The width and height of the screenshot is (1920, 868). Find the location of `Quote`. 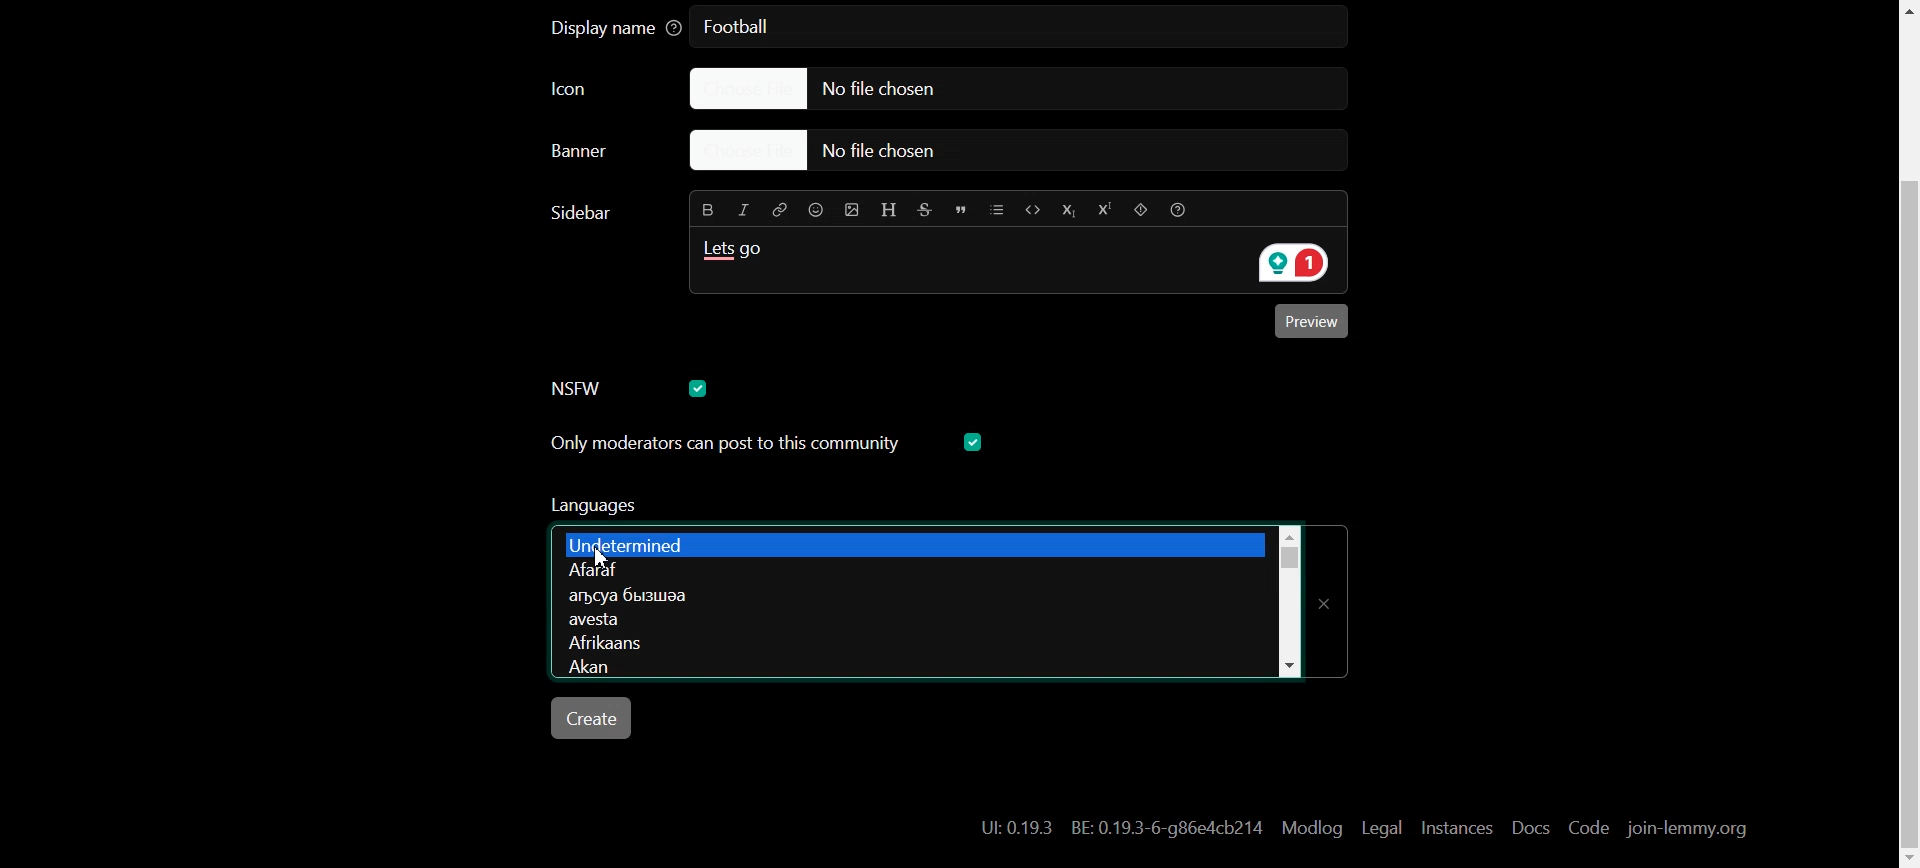

Quote is located at coordinates (963, 208).